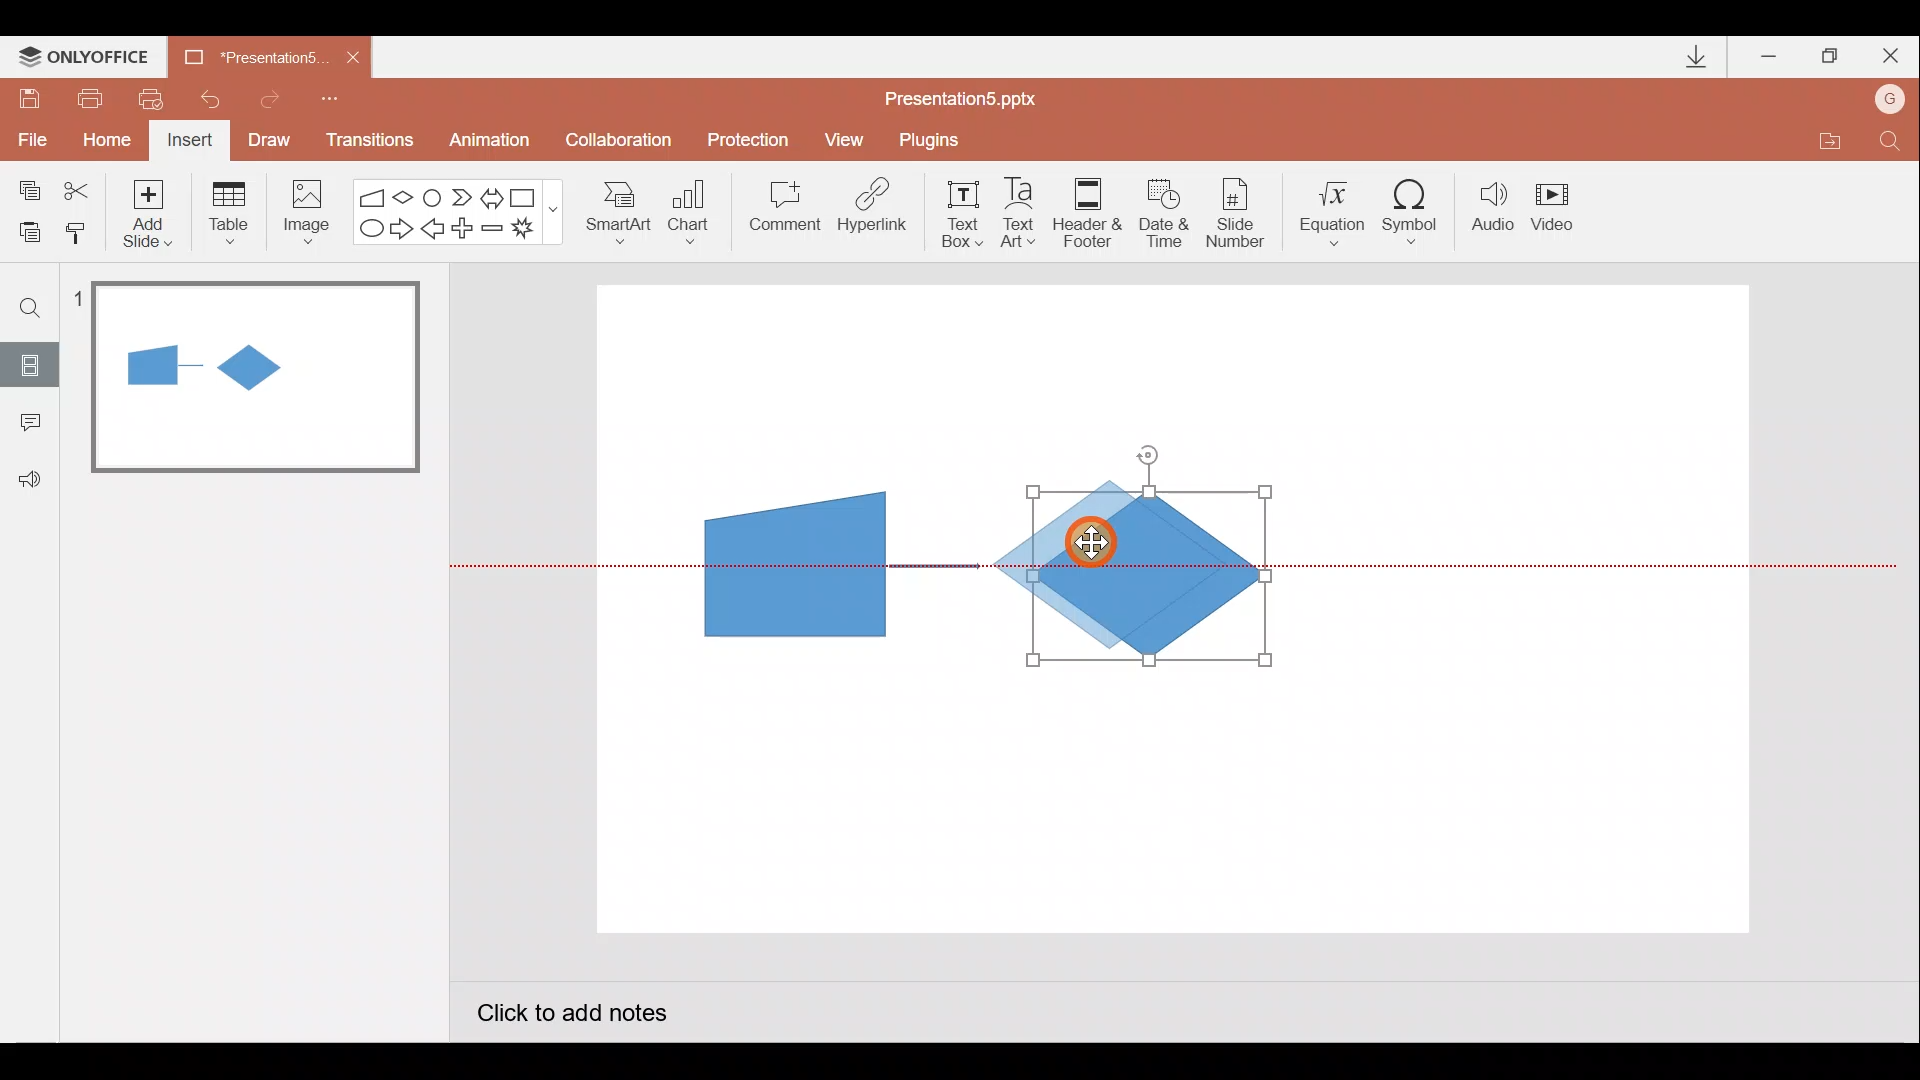 The image size is (1920, 1080). What do you see at coordinates (1890, 144) in the screenshot?
I see `Find` at bounding box center [1890, 144].